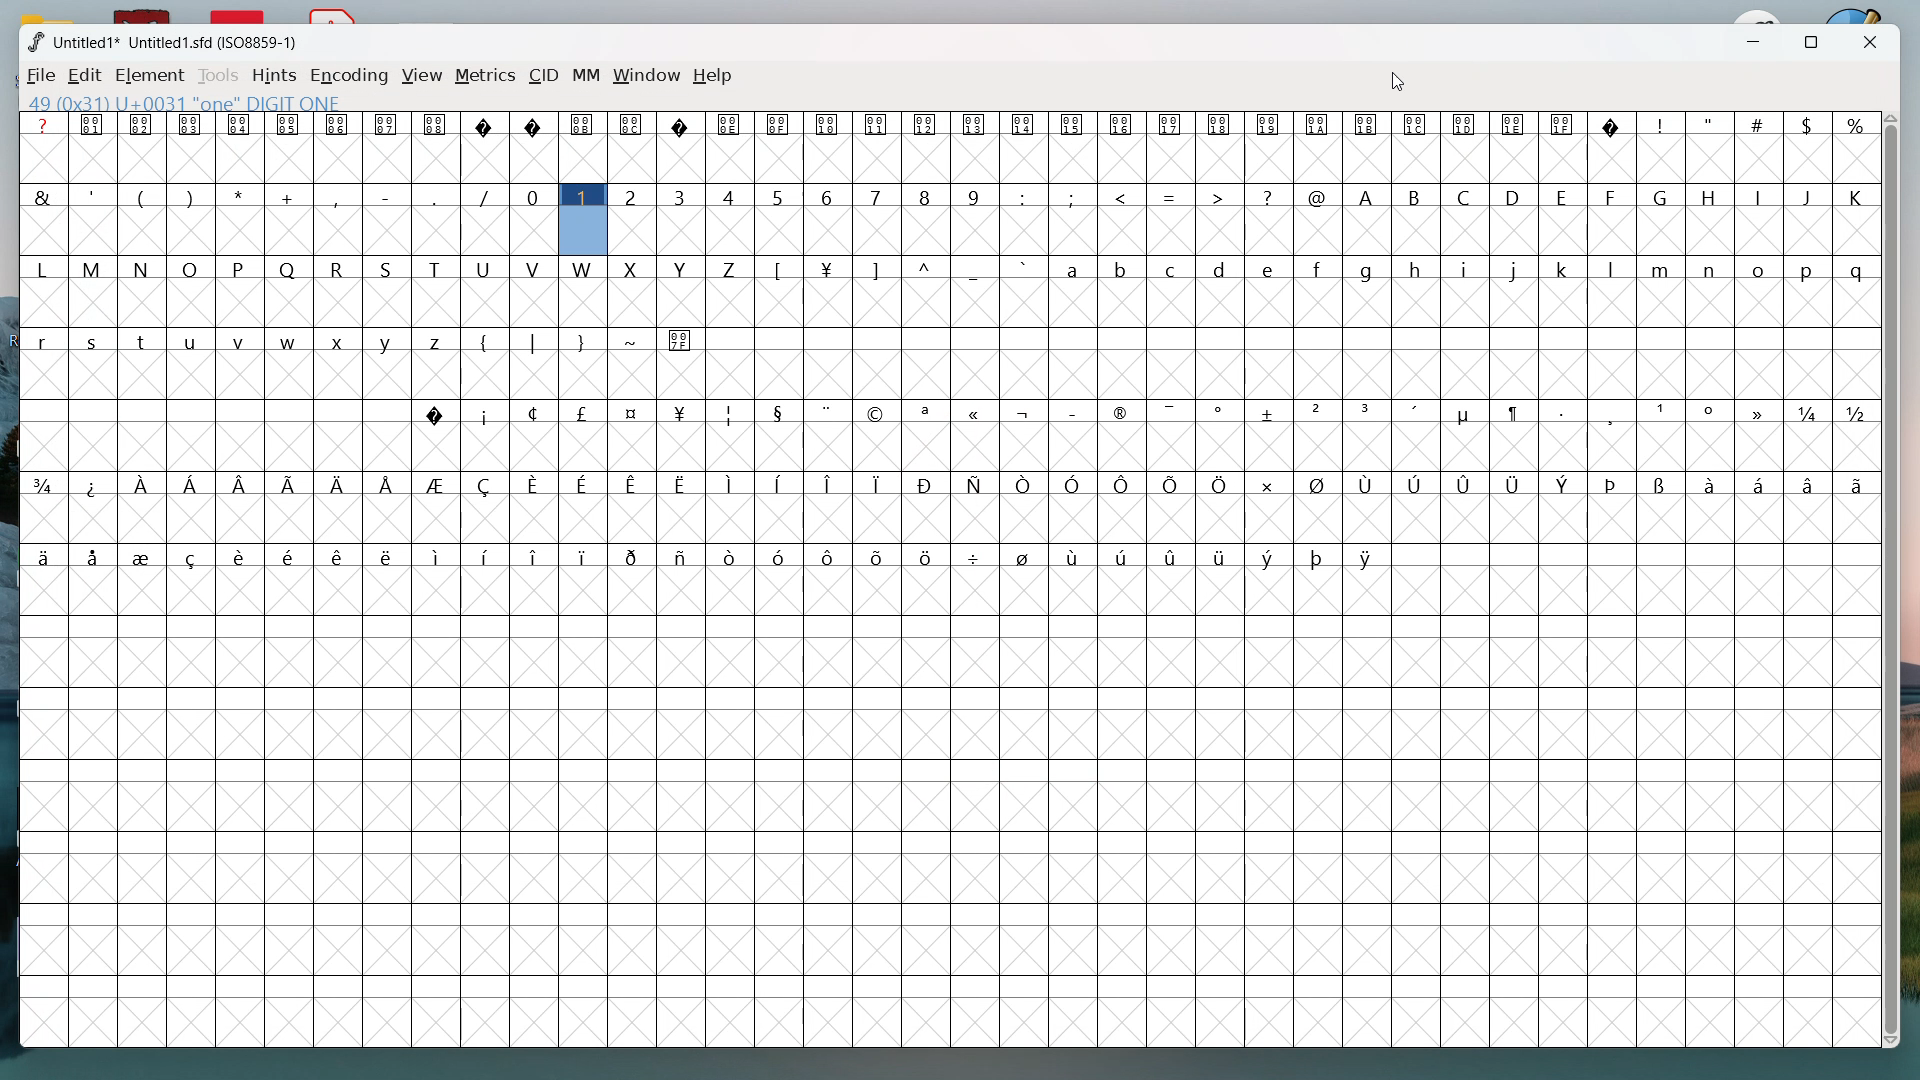  Describe the element at coordinates (1416, 412) in the screenshot. I see `symbol` at that location.